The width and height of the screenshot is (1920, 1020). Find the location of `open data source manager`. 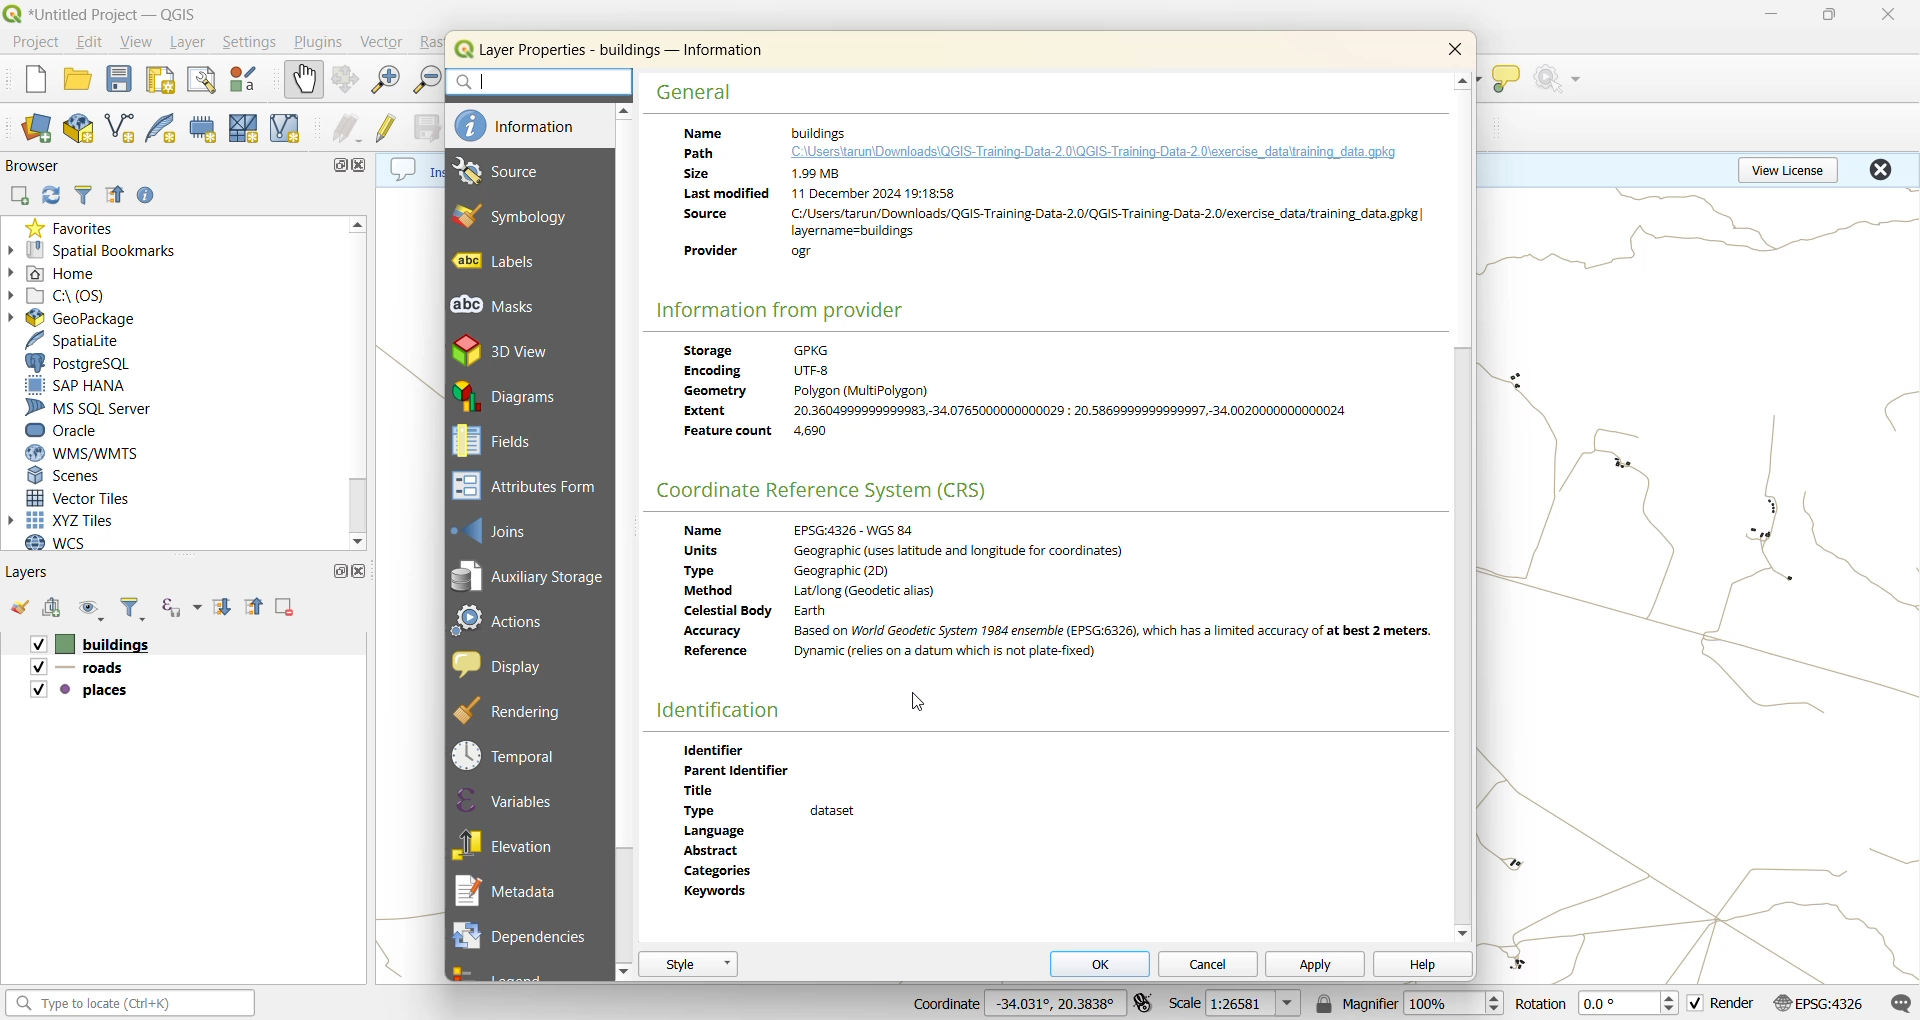

open data source manager is located at coordinates (39, 127).